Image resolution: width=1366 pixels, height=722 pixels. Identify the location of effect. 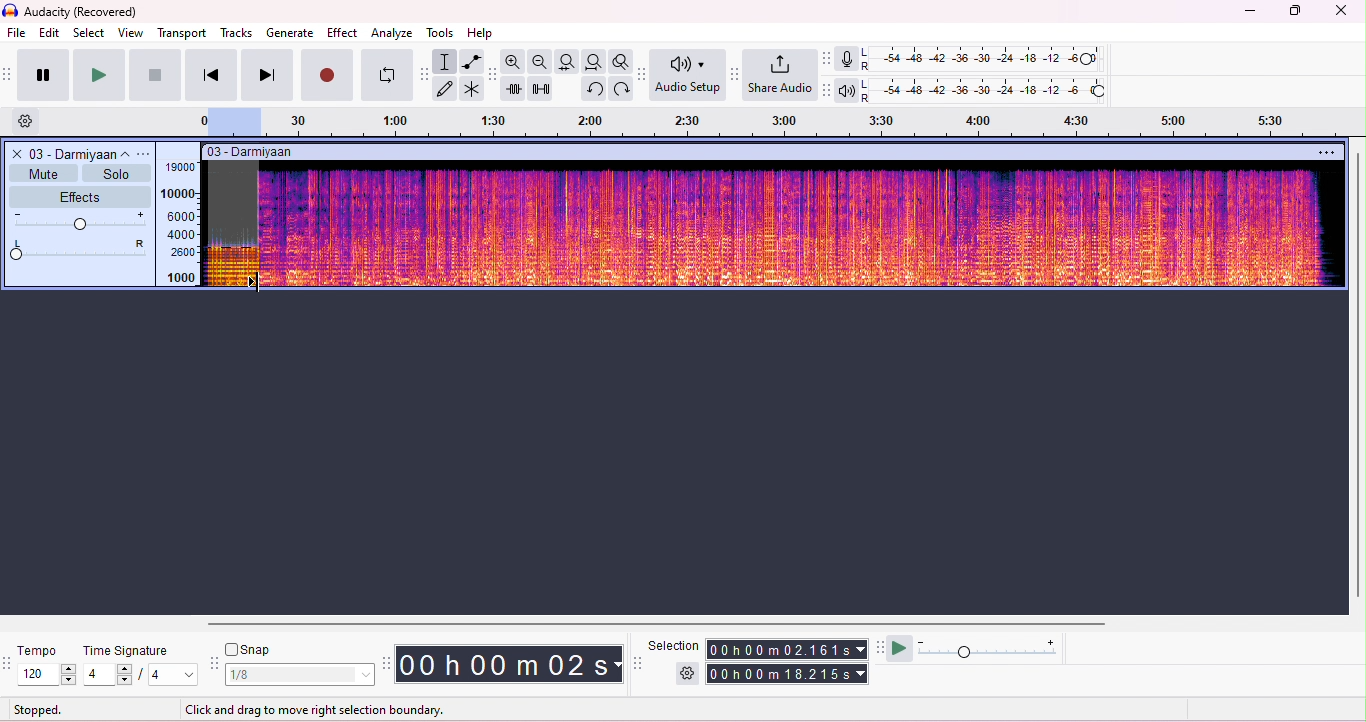
(343, 32).